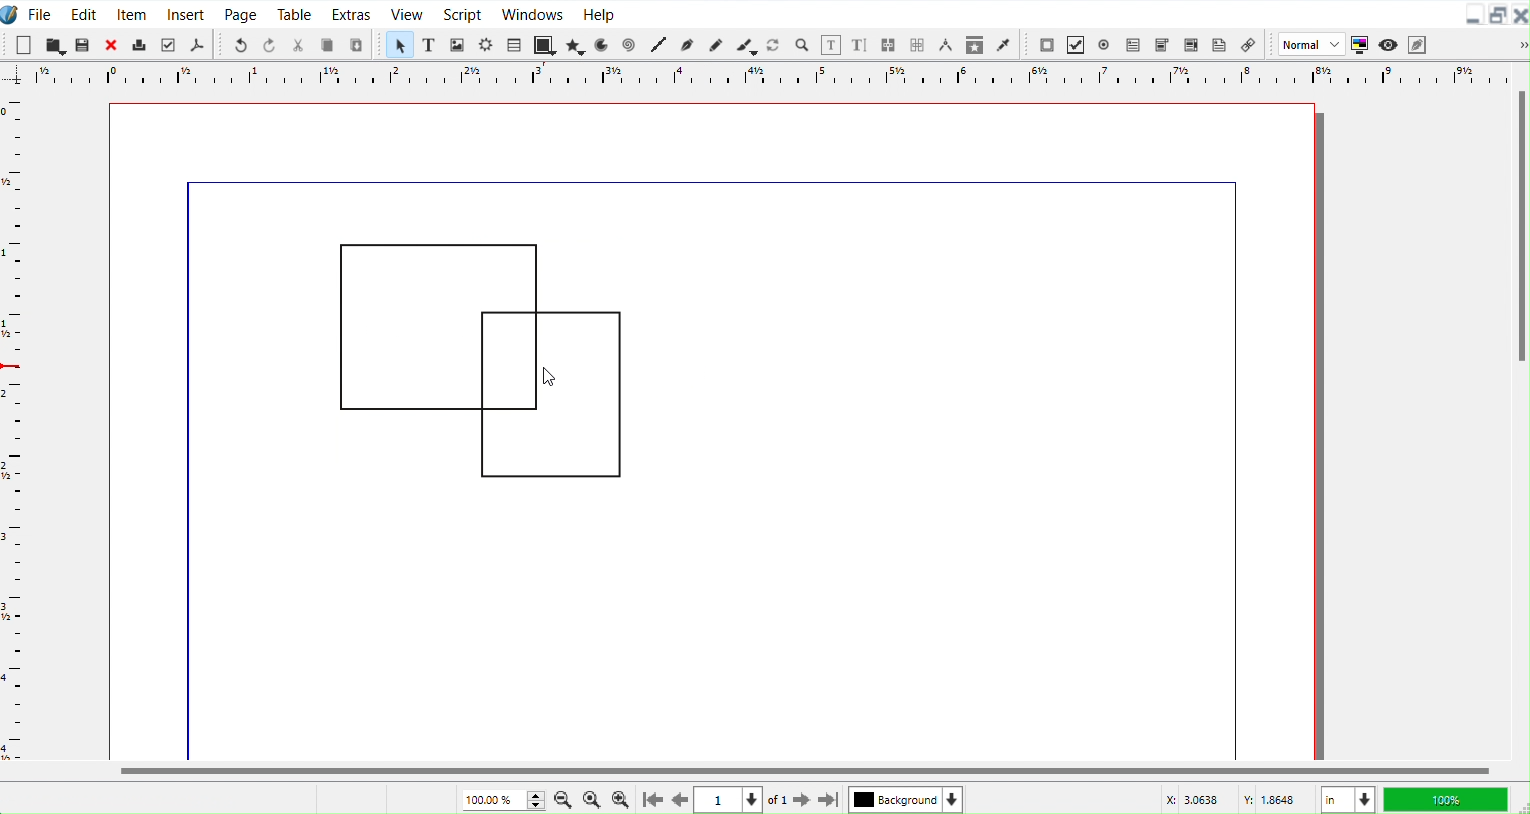 This screenshot has width=1530, height=814. I want to click on PDF Text Field, so click(1133, 44).